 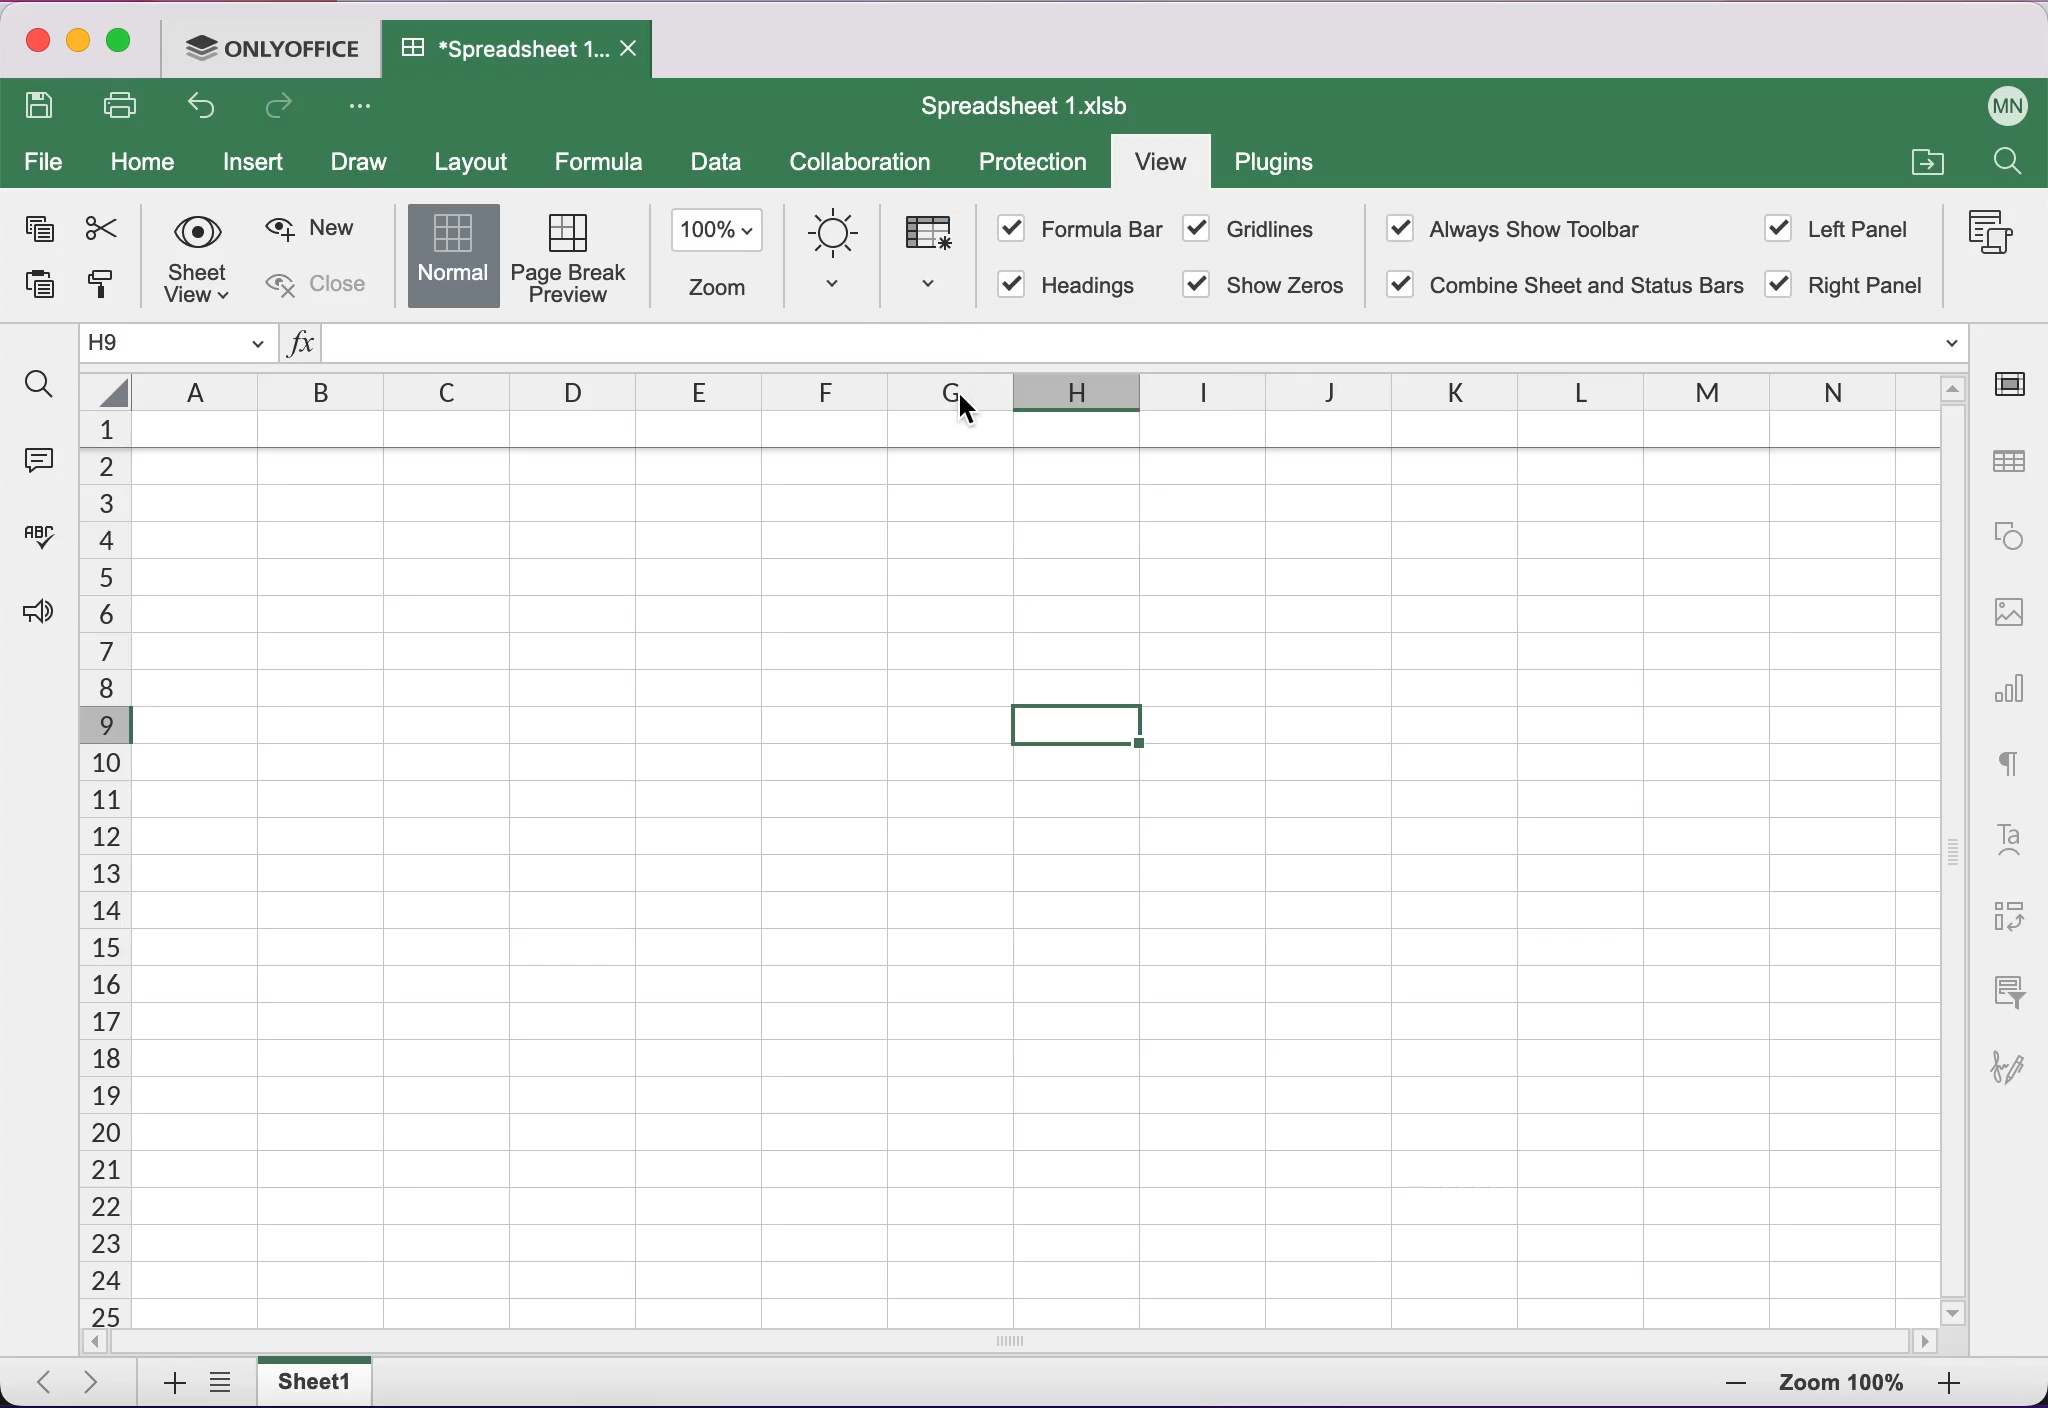 What do you see at coordinates (44, 460) in the screenshot?
I see `comments` at bounding box center [44, 460].